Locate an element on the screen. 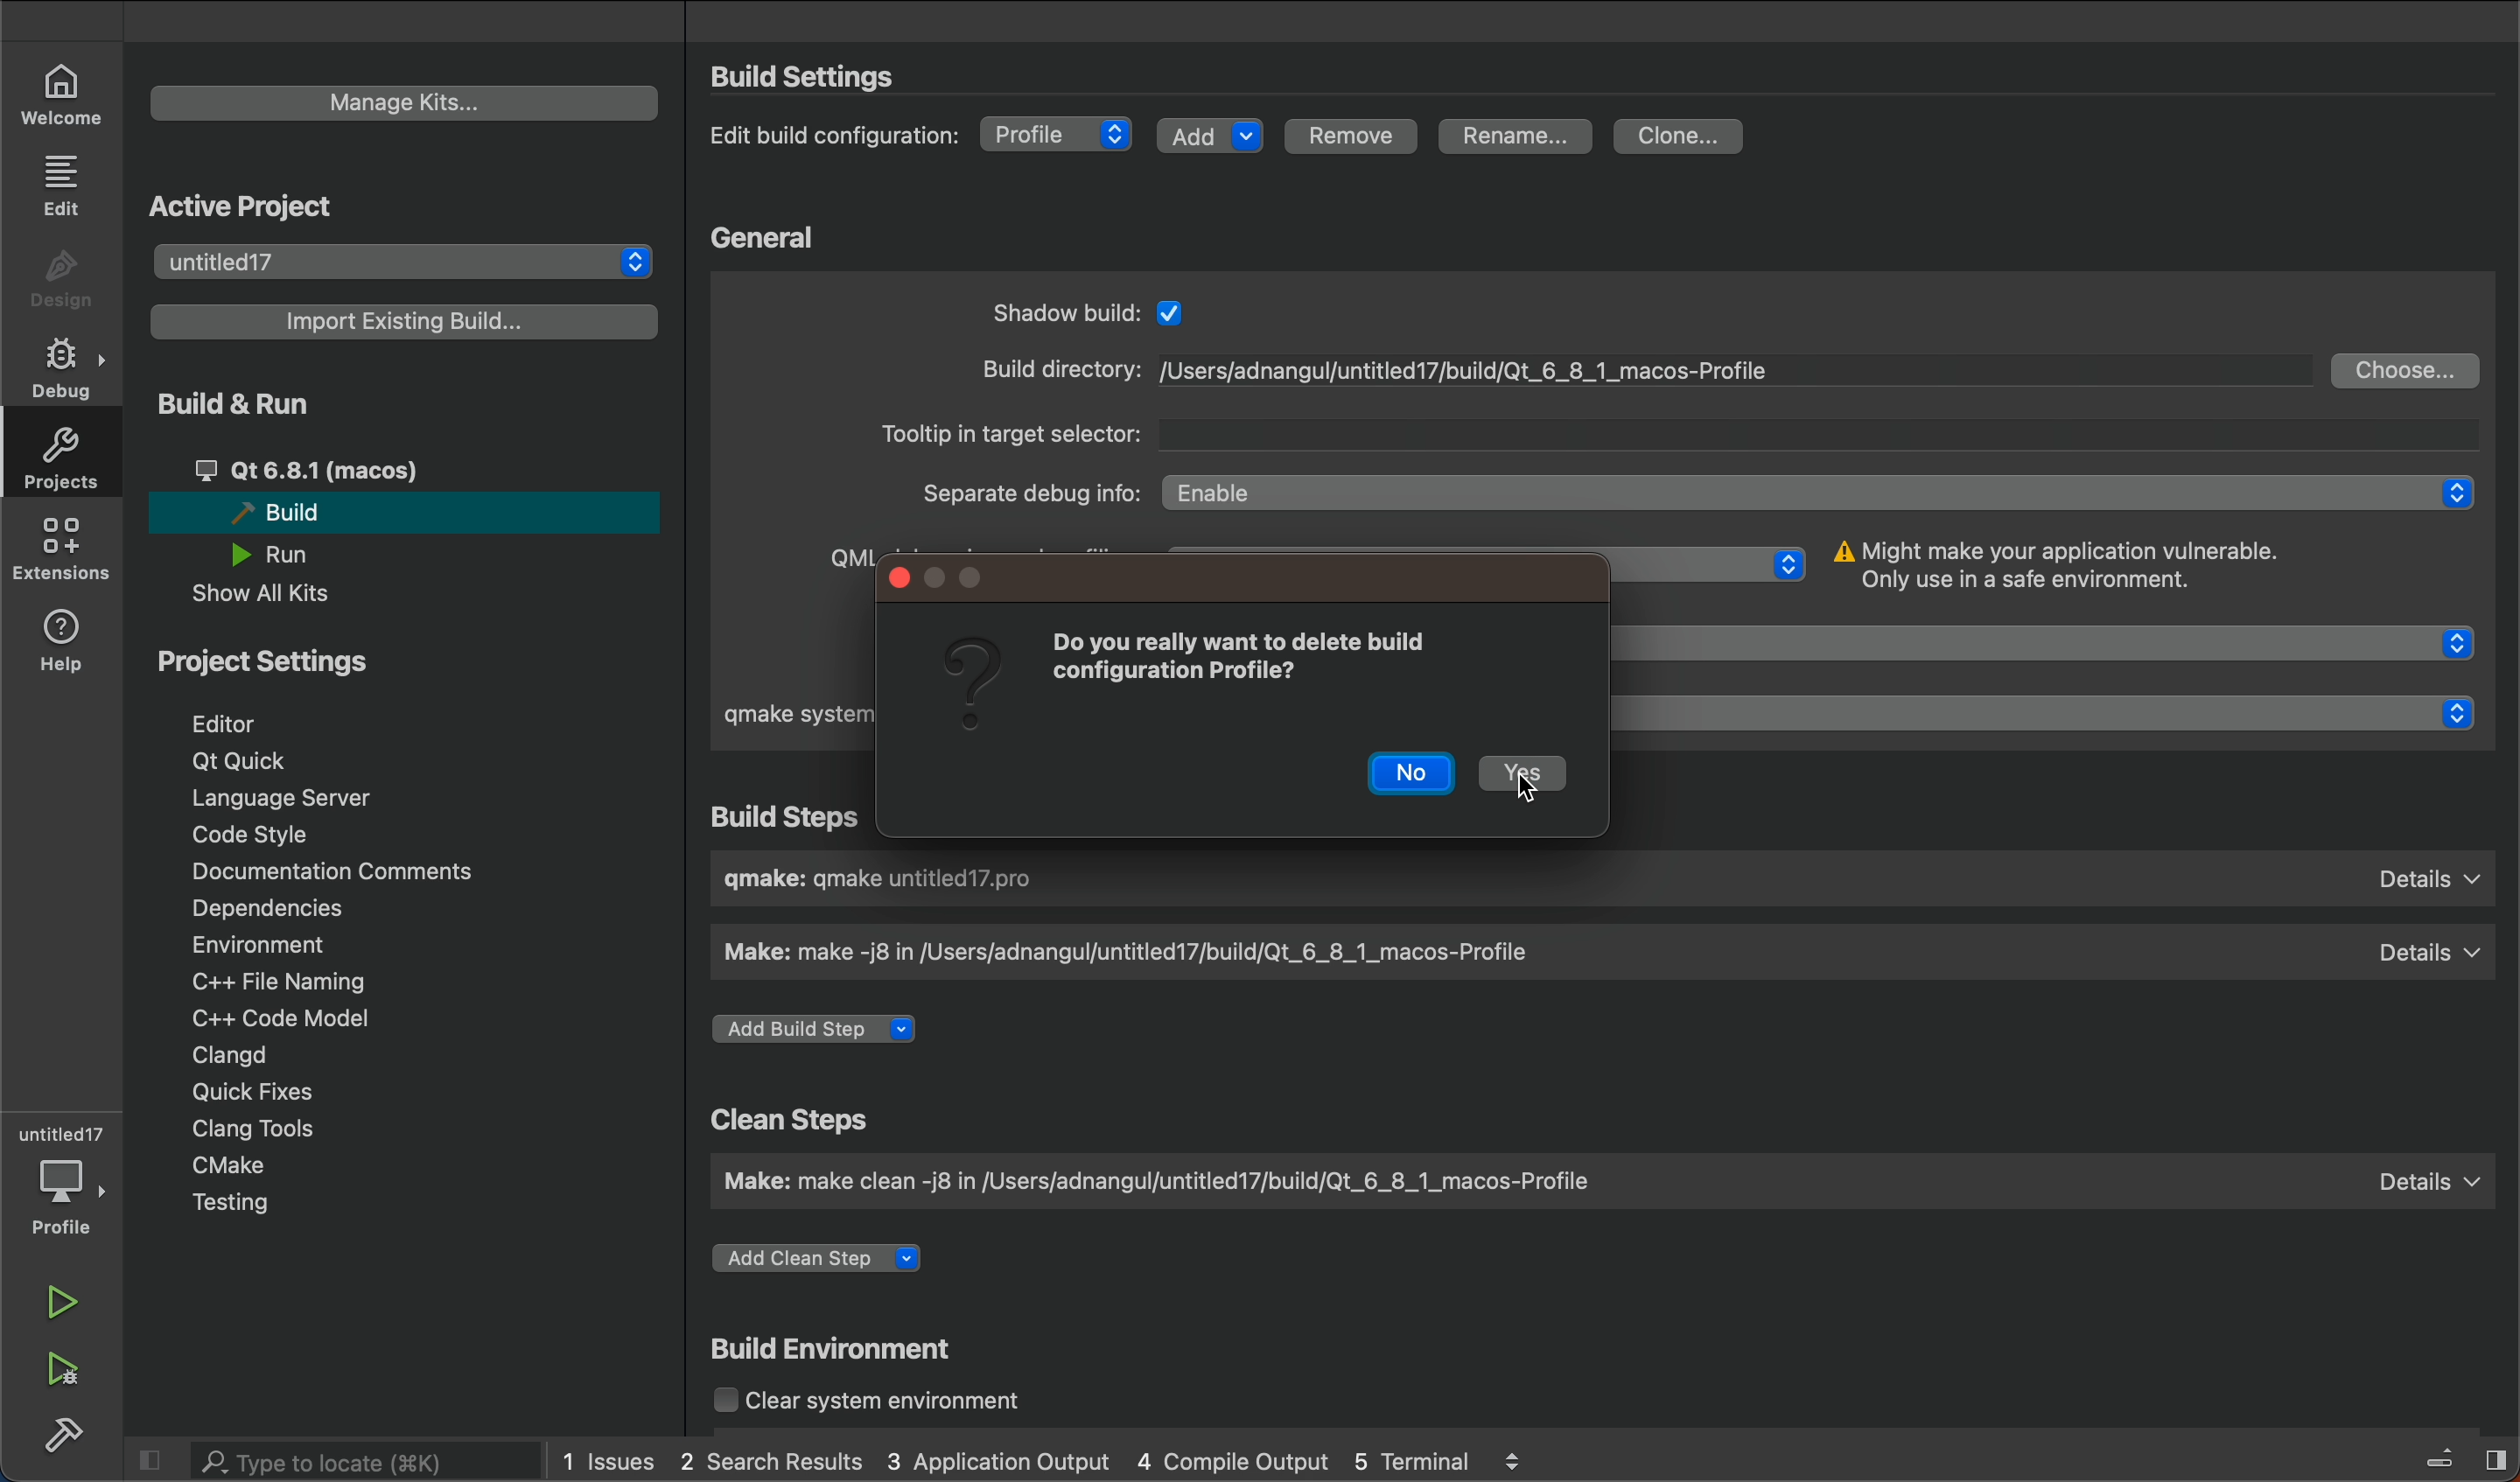 This screenshot has height=1482, width=2520. qt quick is located at coordinates (243, 763).